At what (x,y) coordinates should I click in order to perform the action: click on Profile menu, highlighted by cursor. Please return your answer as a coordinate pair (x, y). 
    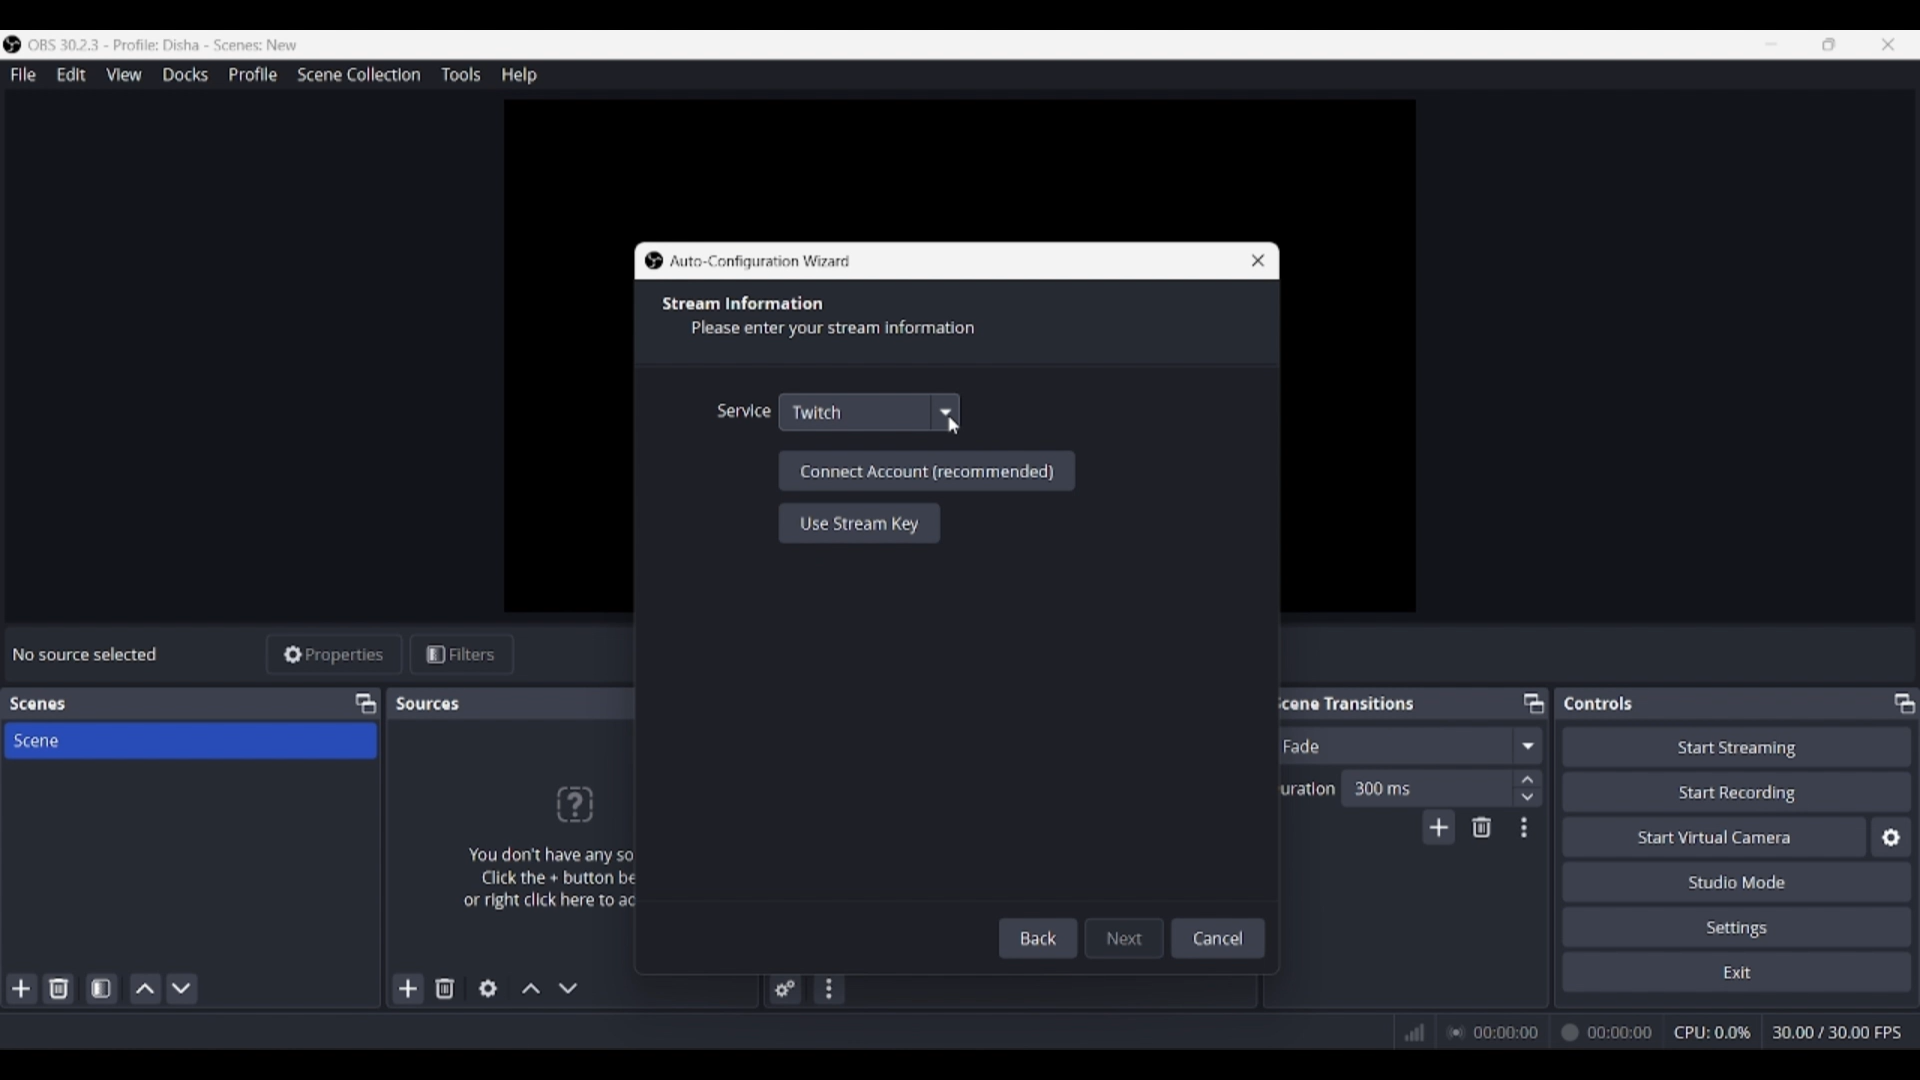
    Looking at the image, I should click on (253, 75).